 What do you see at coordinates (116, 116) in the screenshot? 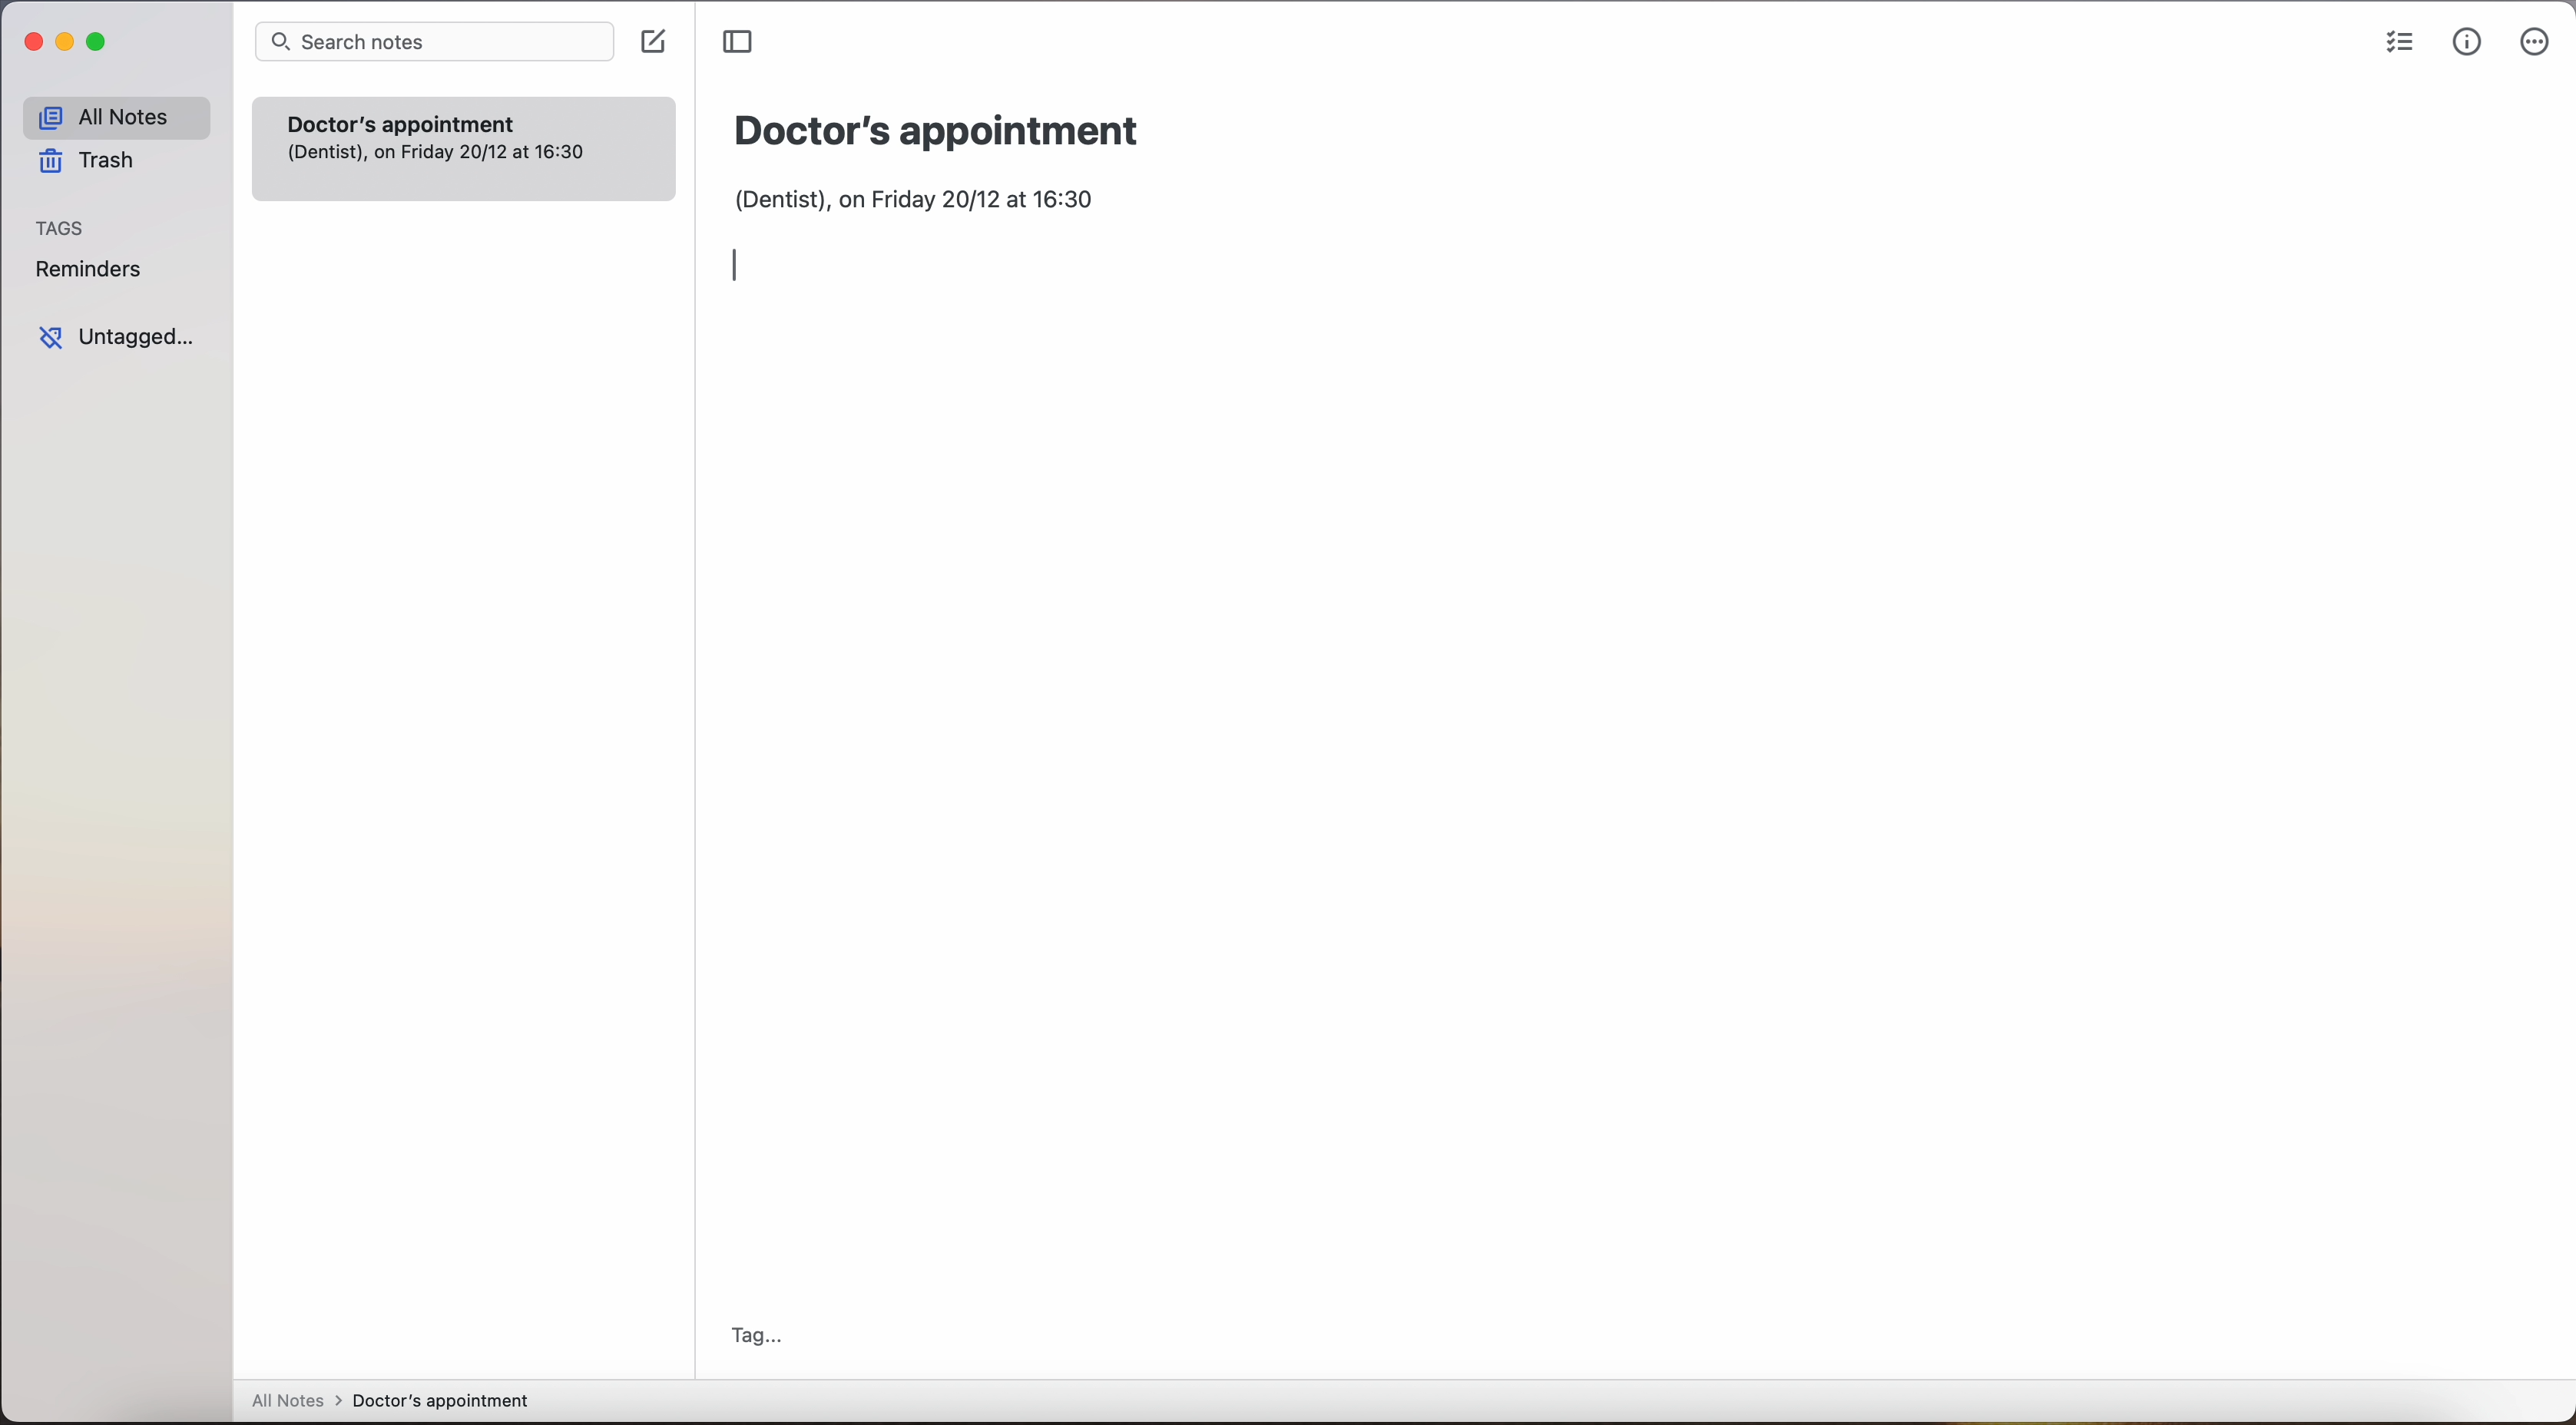
I see `all notes` at bounding box center [116, 116].